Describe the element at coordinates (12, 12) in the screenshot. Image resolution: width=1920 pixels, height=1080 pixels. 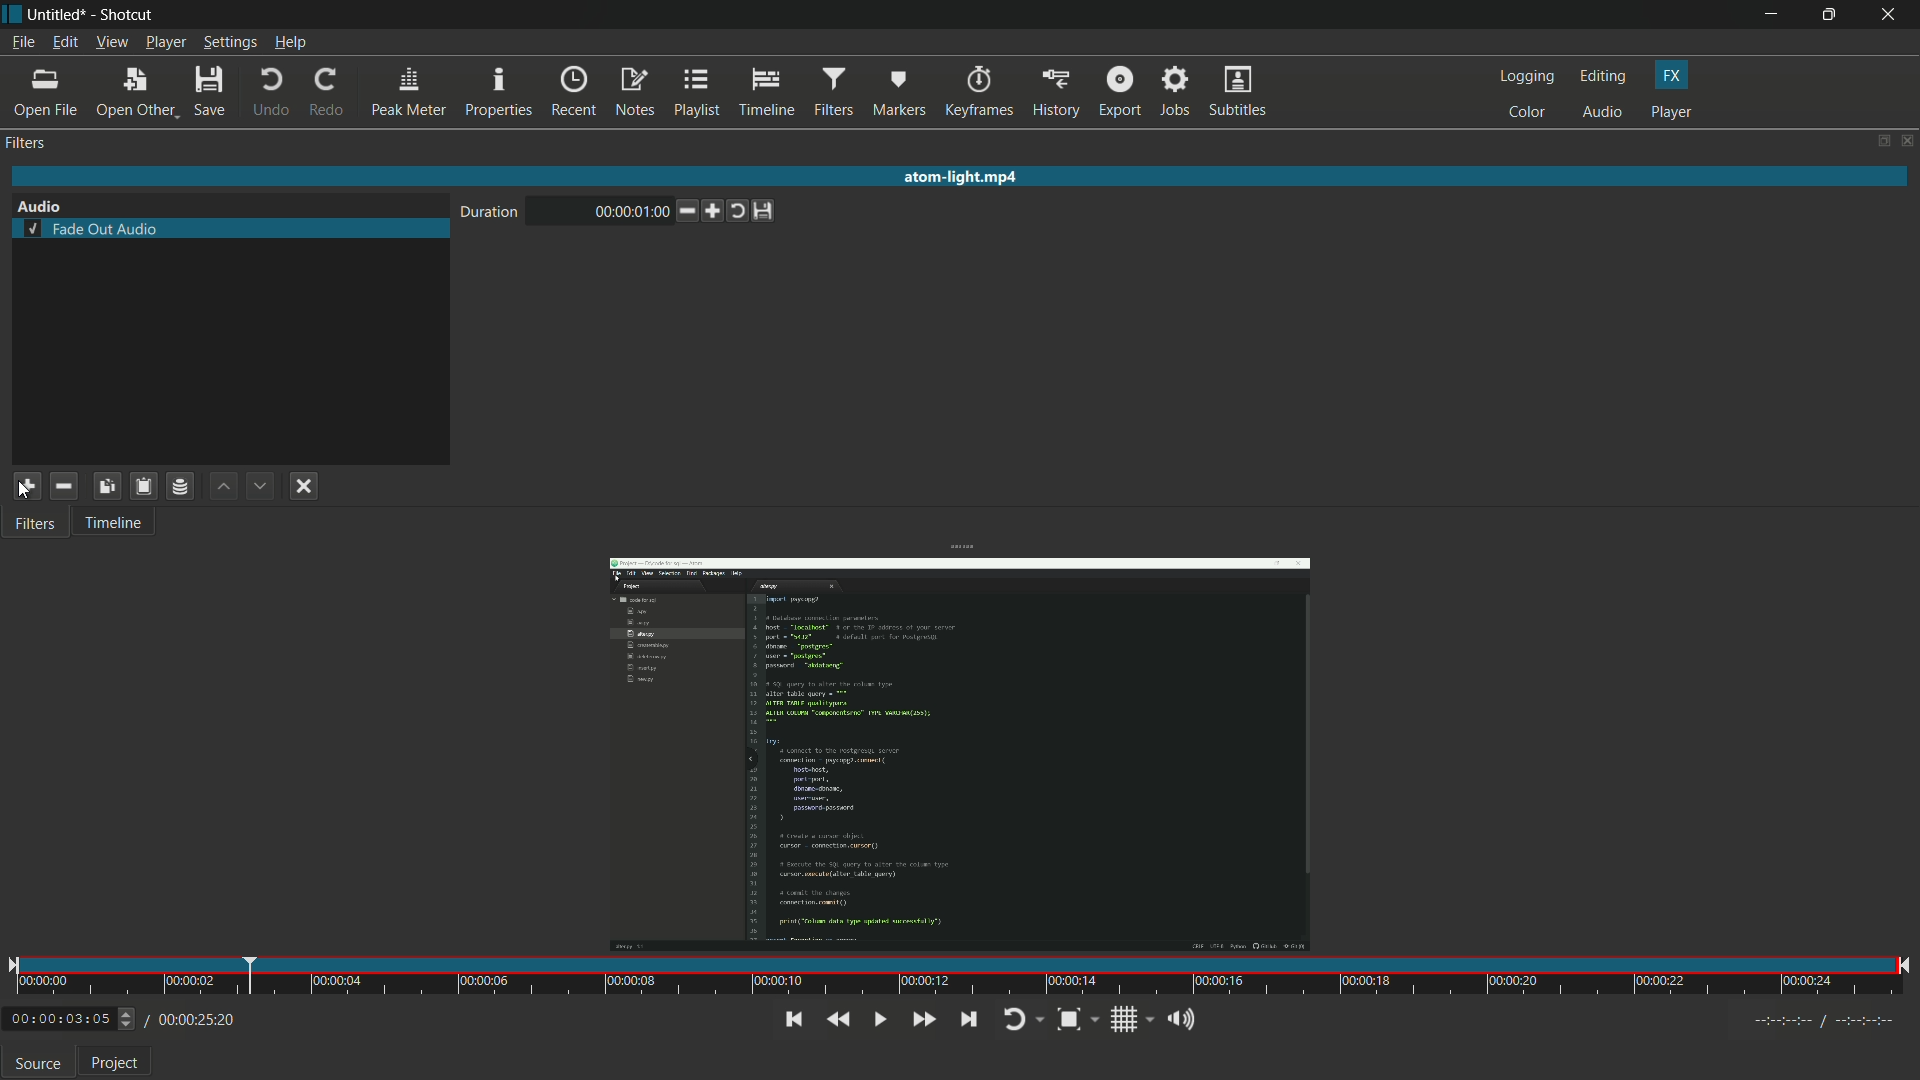
I see `app icon` at that location.